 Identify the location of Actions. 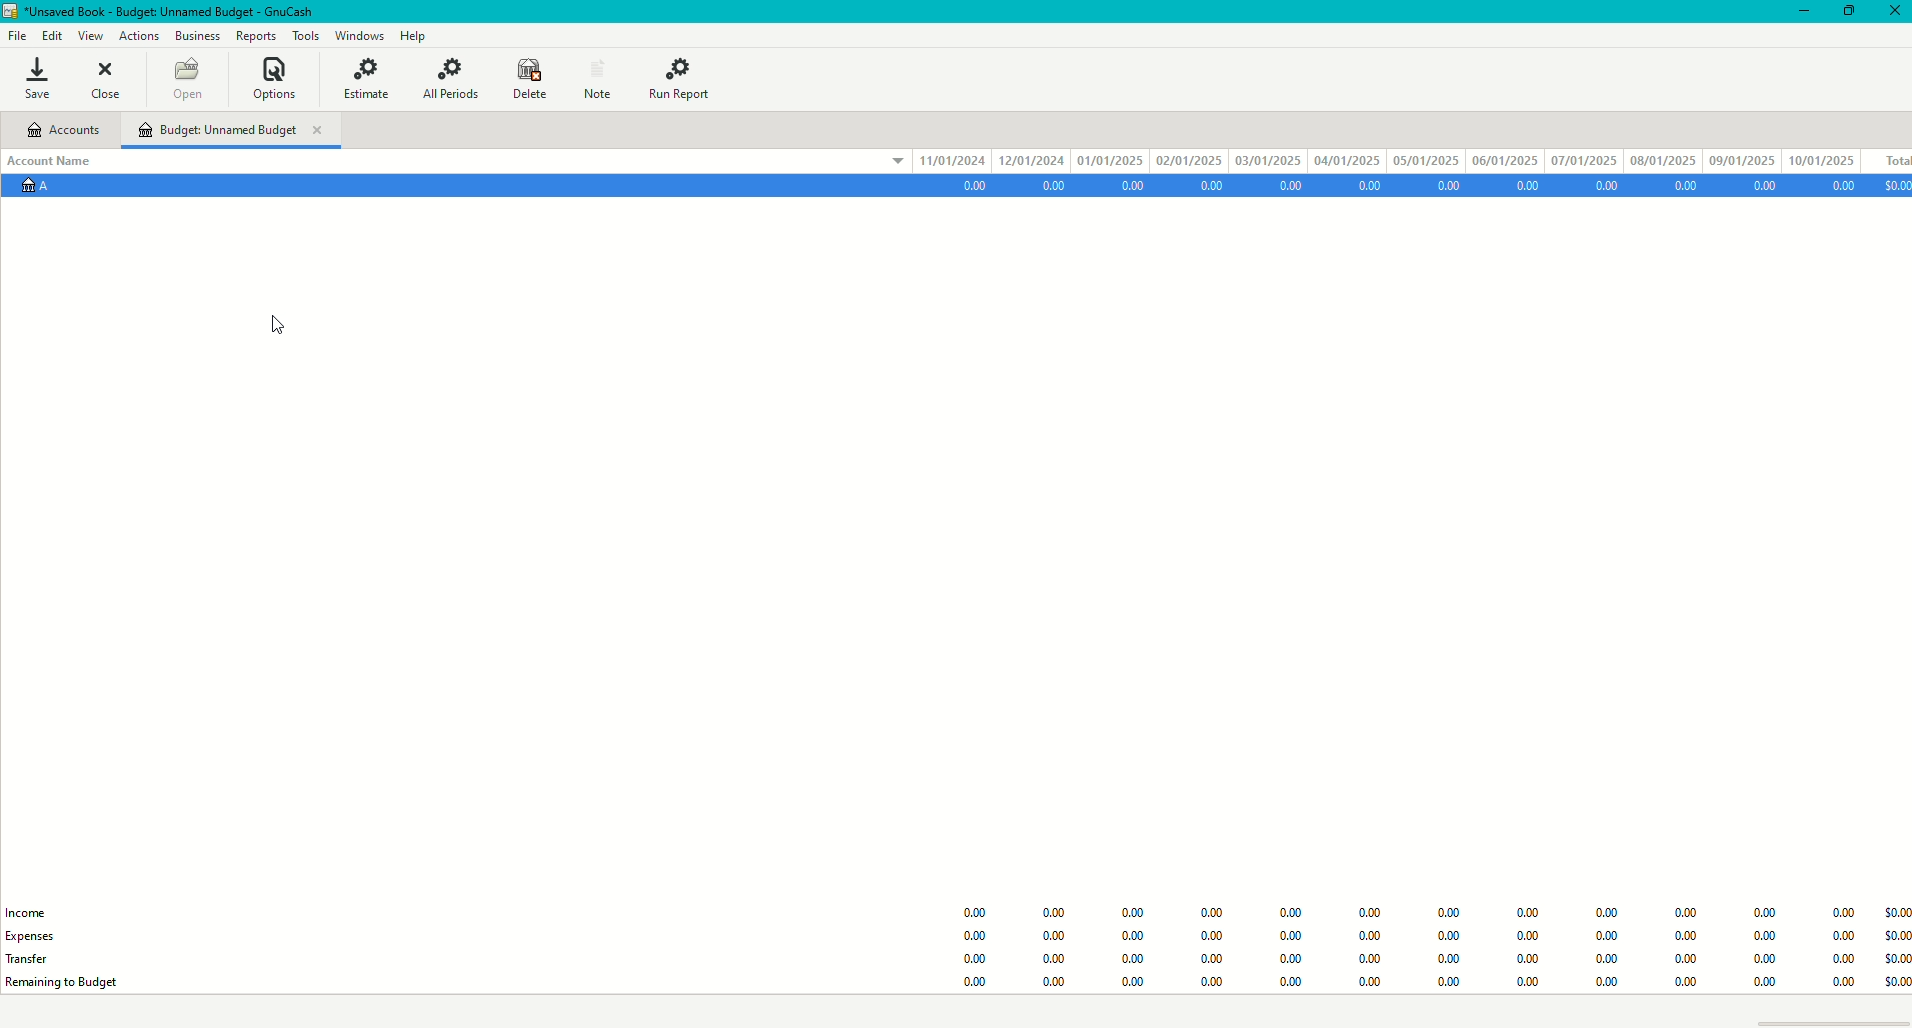
(139, 33).